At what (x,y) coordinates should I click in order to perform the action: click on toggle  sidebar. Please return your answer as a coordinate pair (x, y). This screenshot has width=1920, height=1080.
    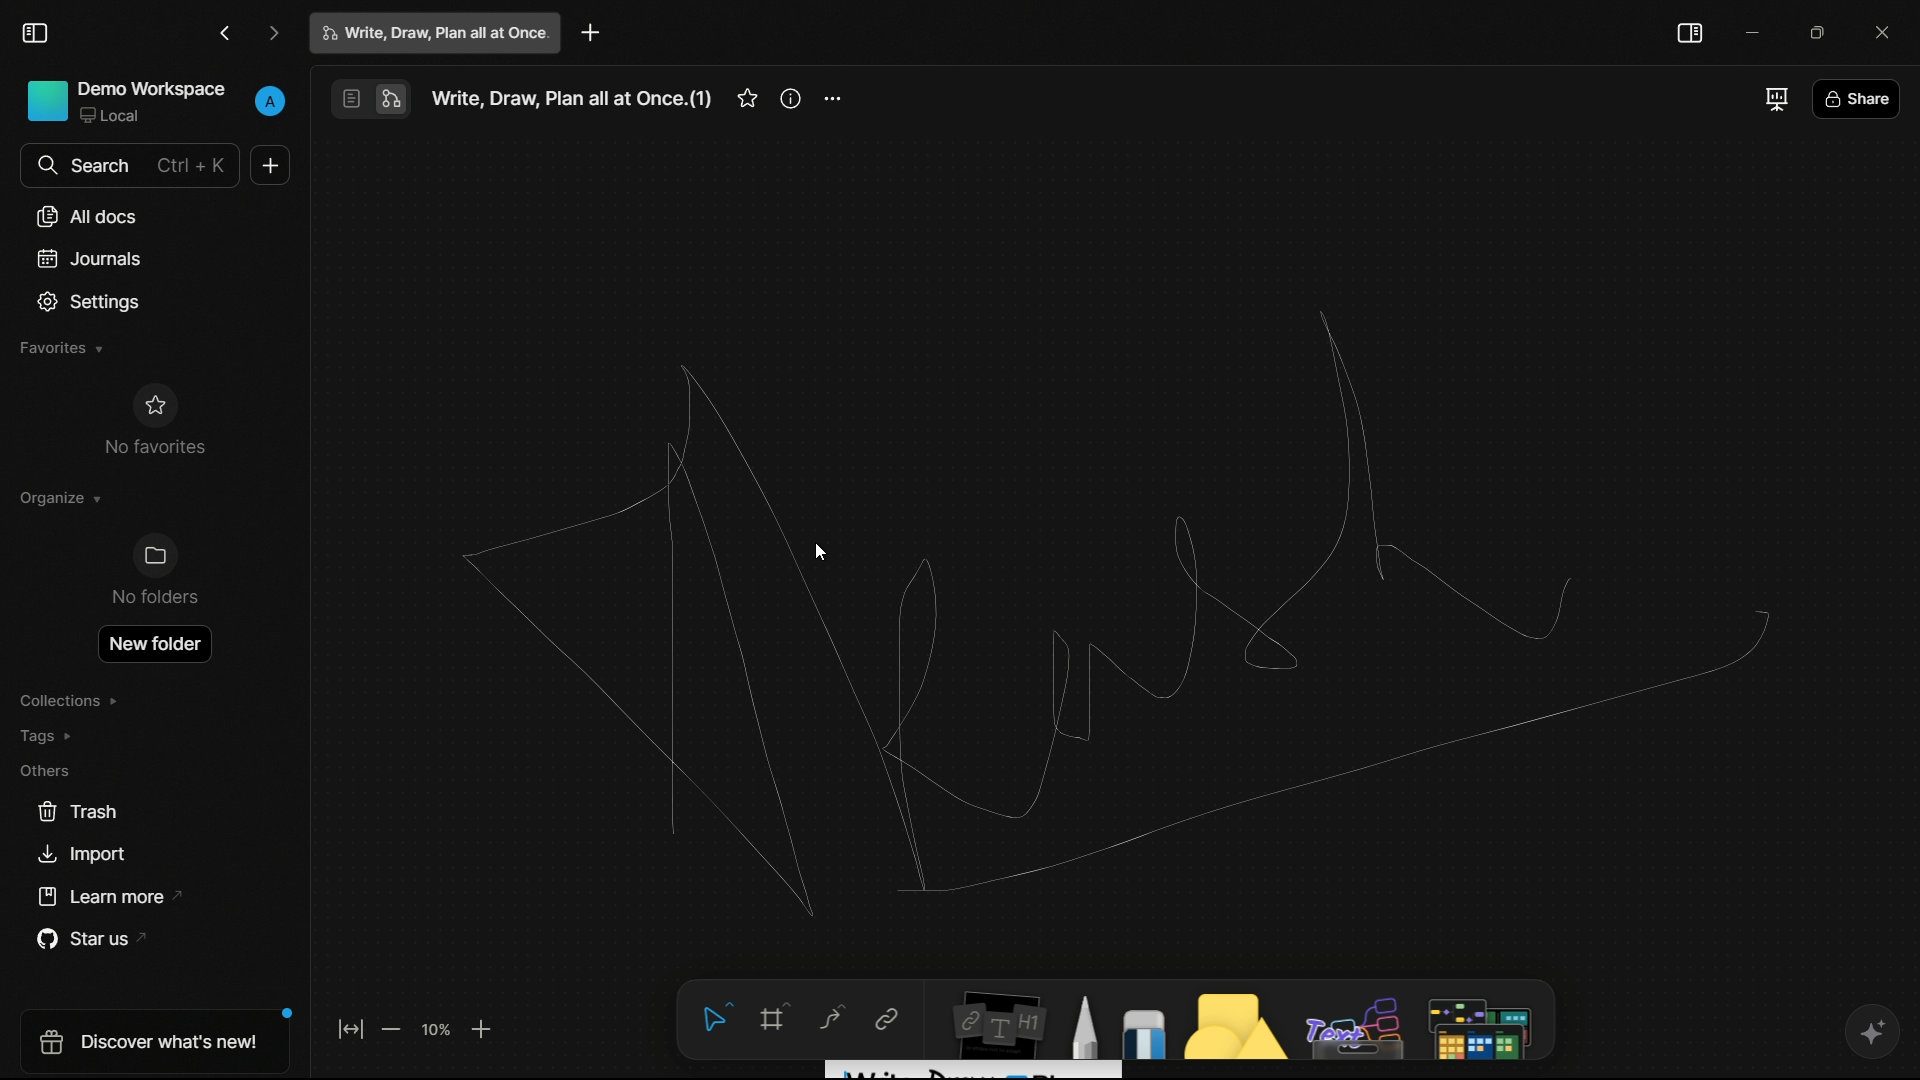
    Looking at the image, I should click on (33, 35).